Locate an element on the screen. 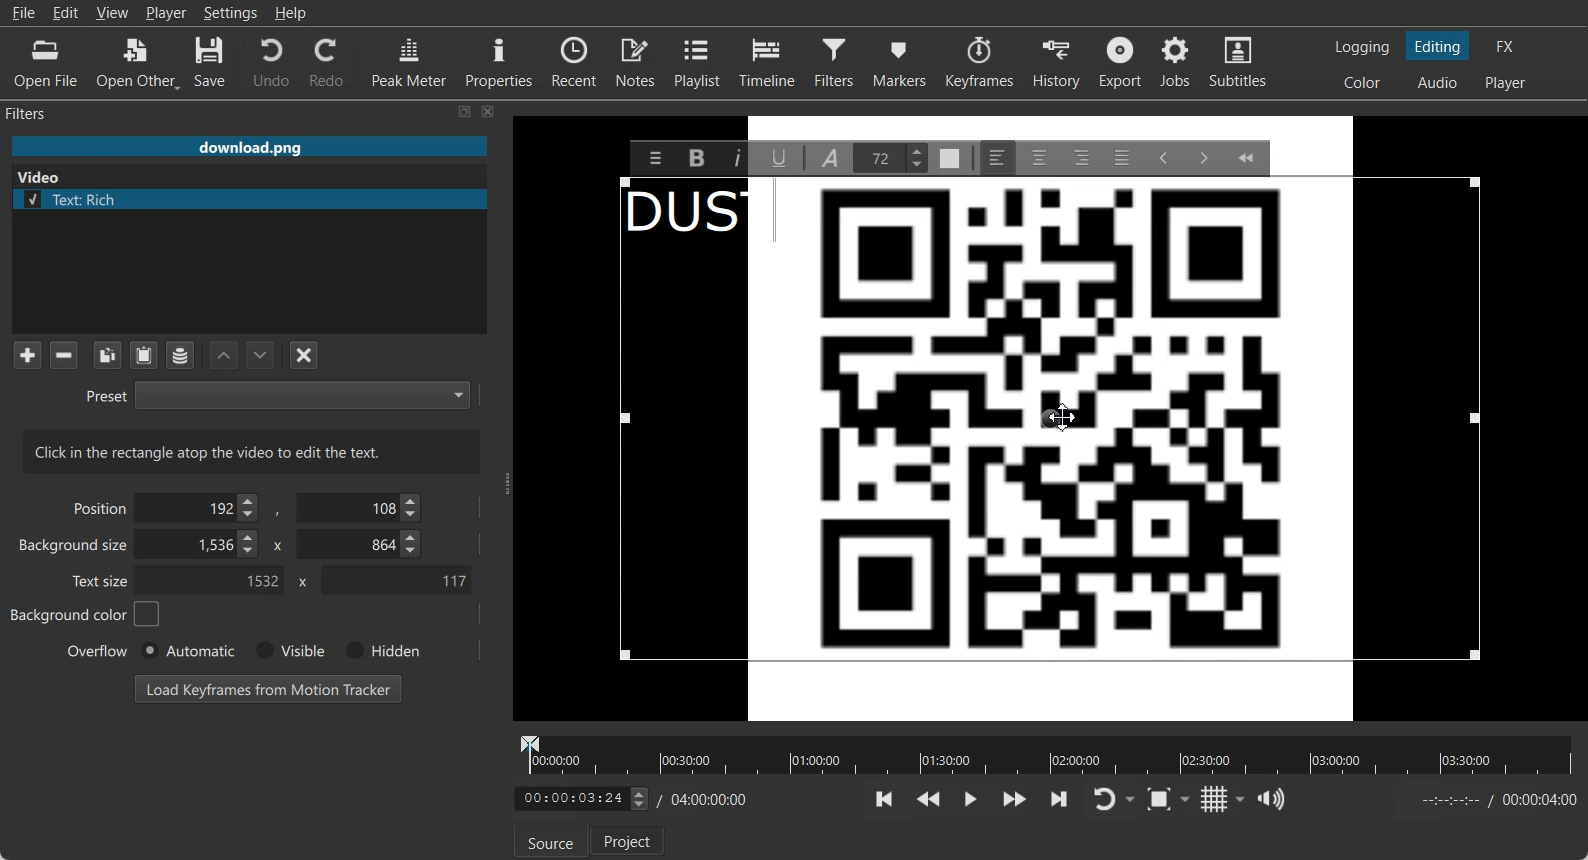 This screenshot has height=860, width=1588. Drop down box is located at coordinates (1189, 798).